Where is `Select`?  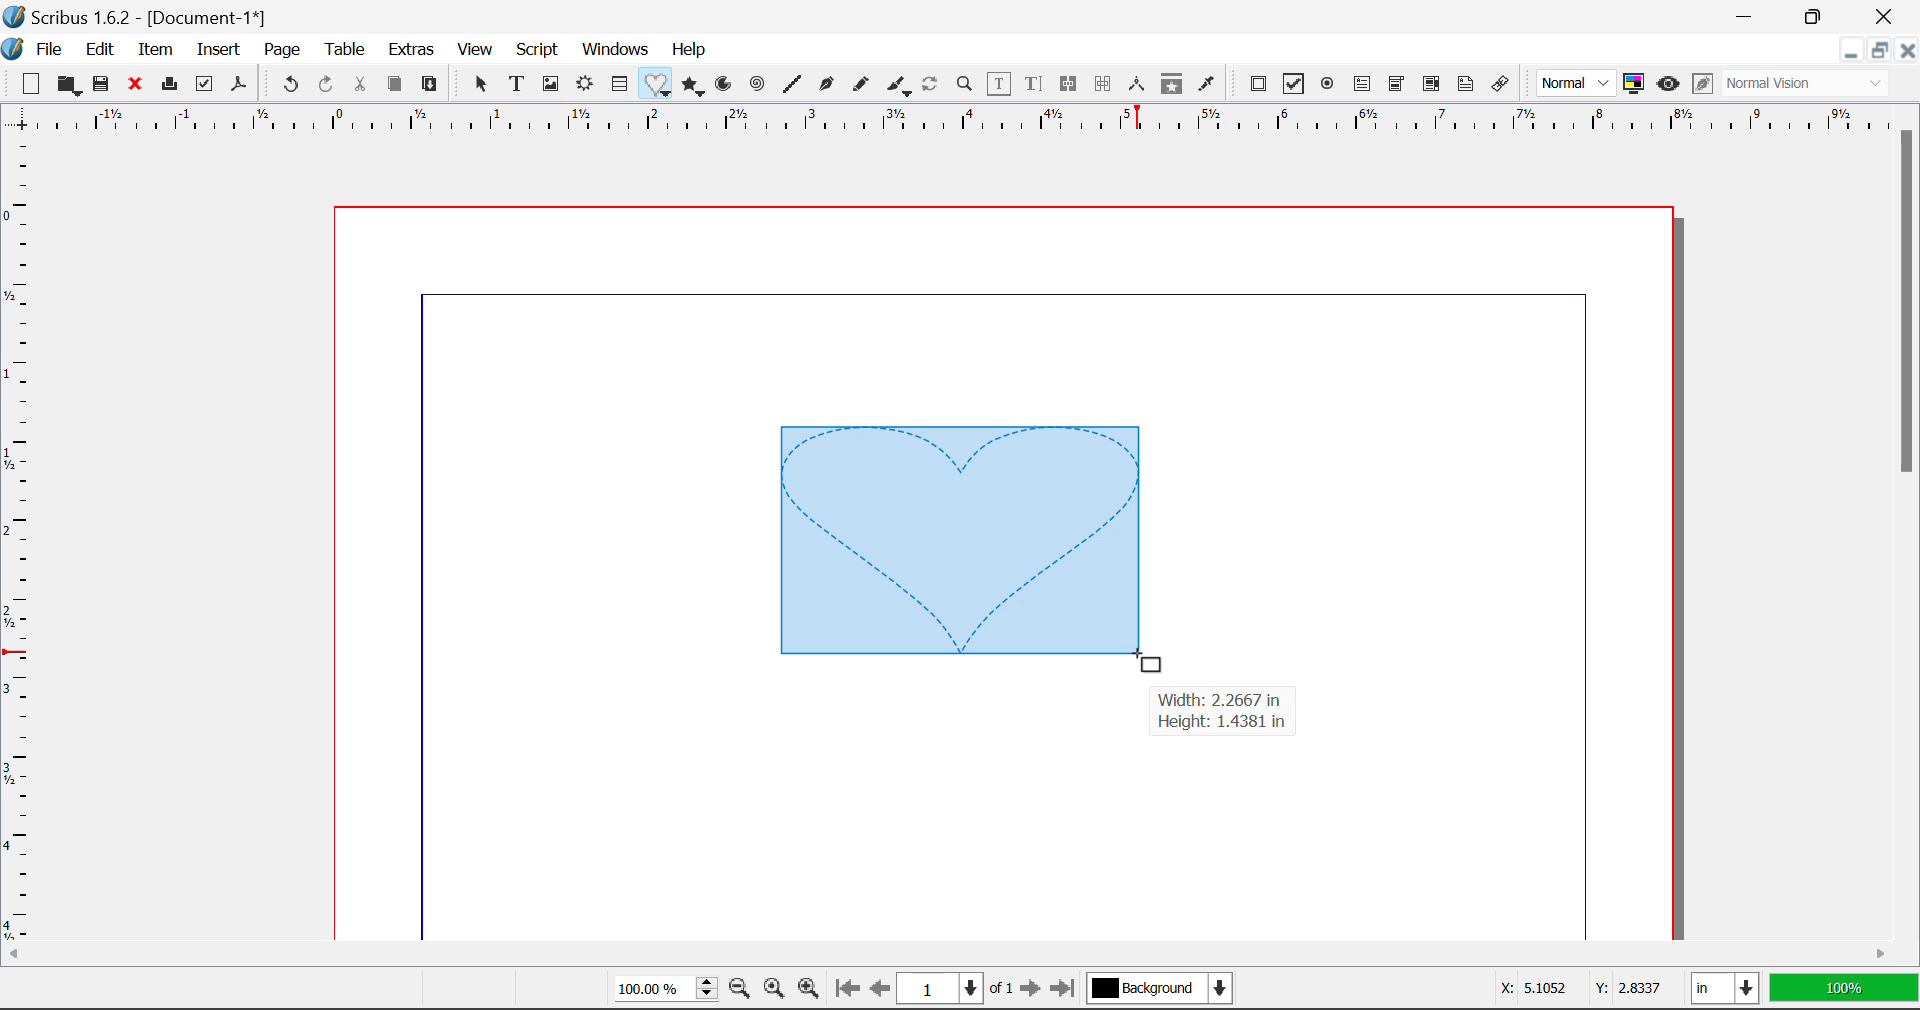 Select is located at coordinates (481, 84).